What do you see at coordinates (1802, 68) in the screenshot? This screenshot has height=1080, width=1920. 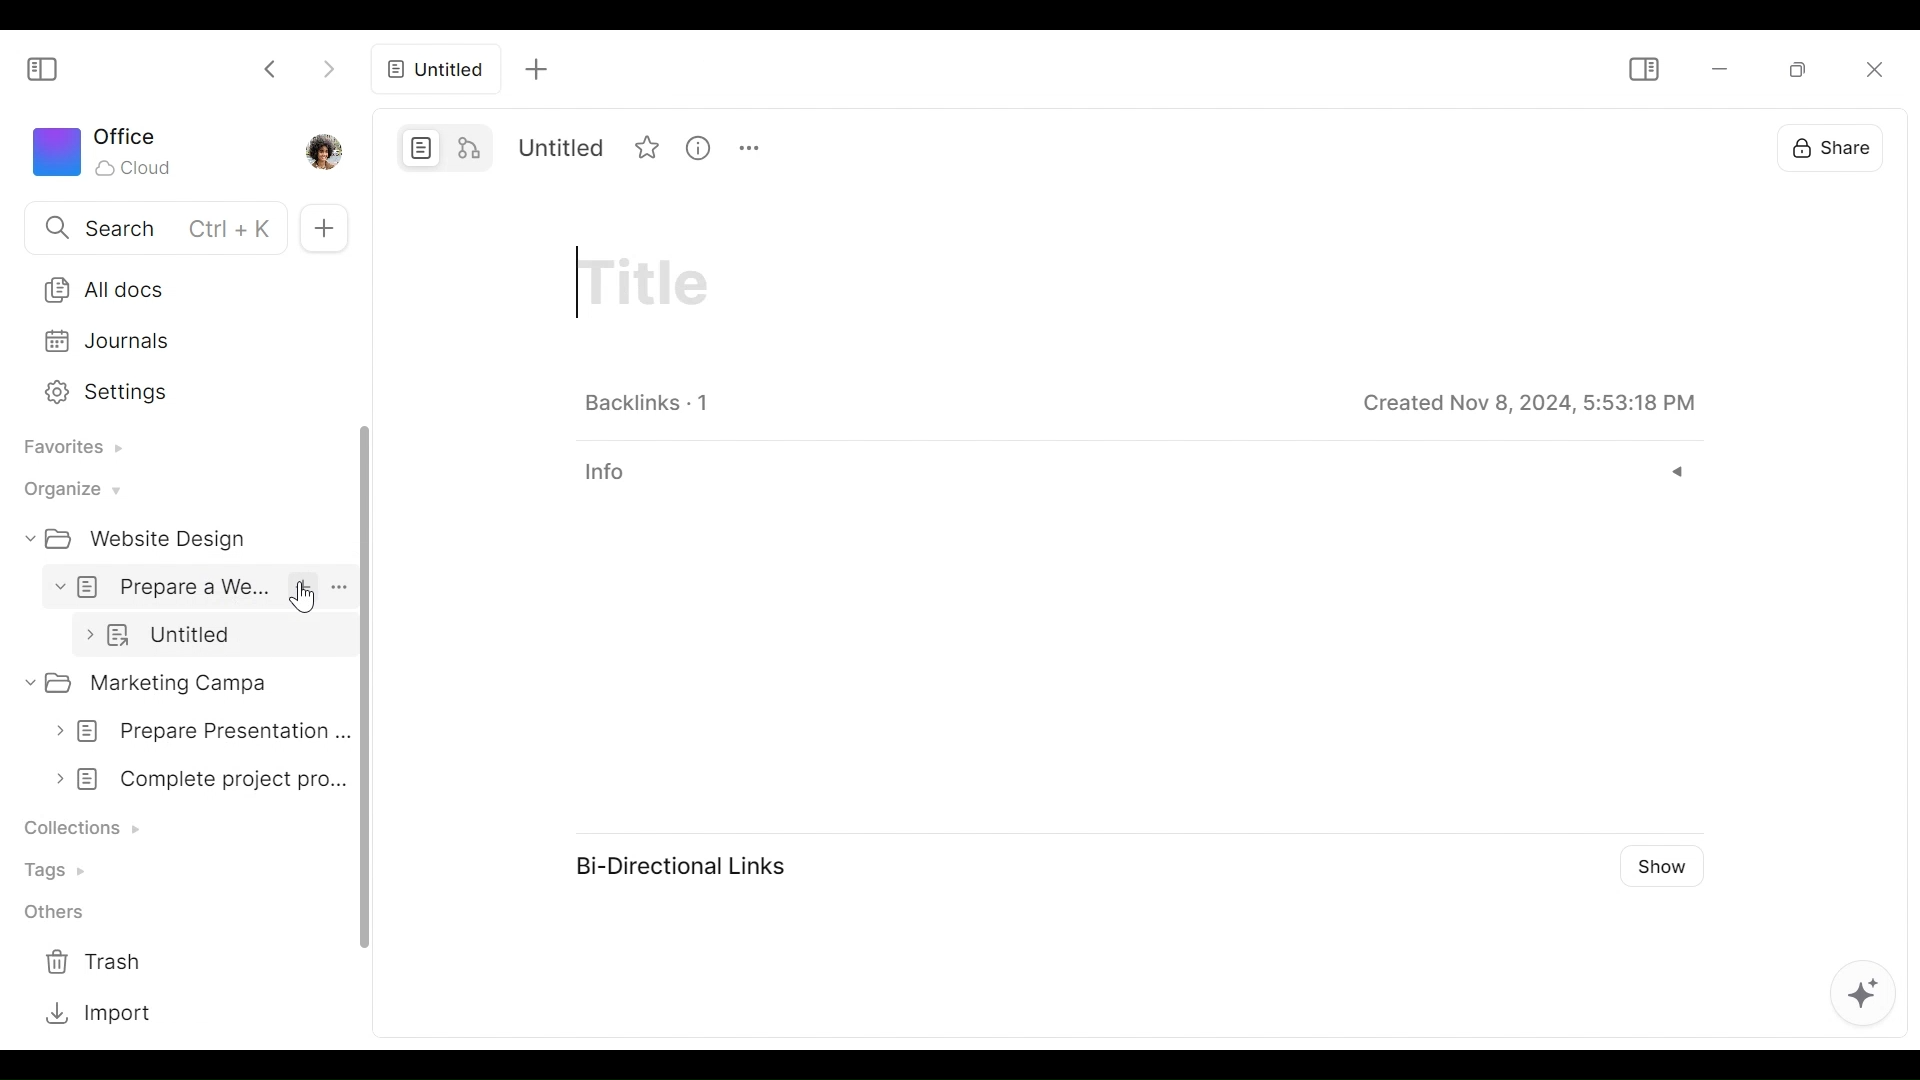 I see `Restore` at bounding box center [1802, 68].